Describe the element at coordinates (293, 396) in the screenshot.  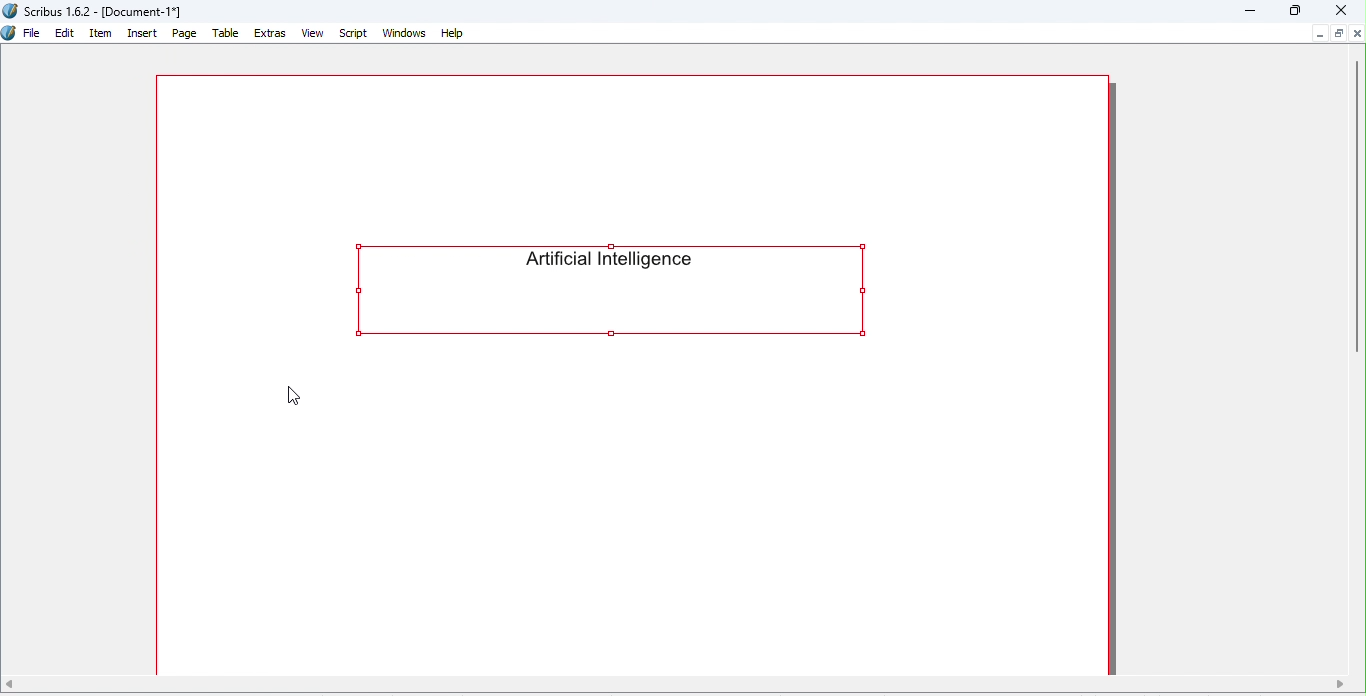
I see `Cursor` at that location.